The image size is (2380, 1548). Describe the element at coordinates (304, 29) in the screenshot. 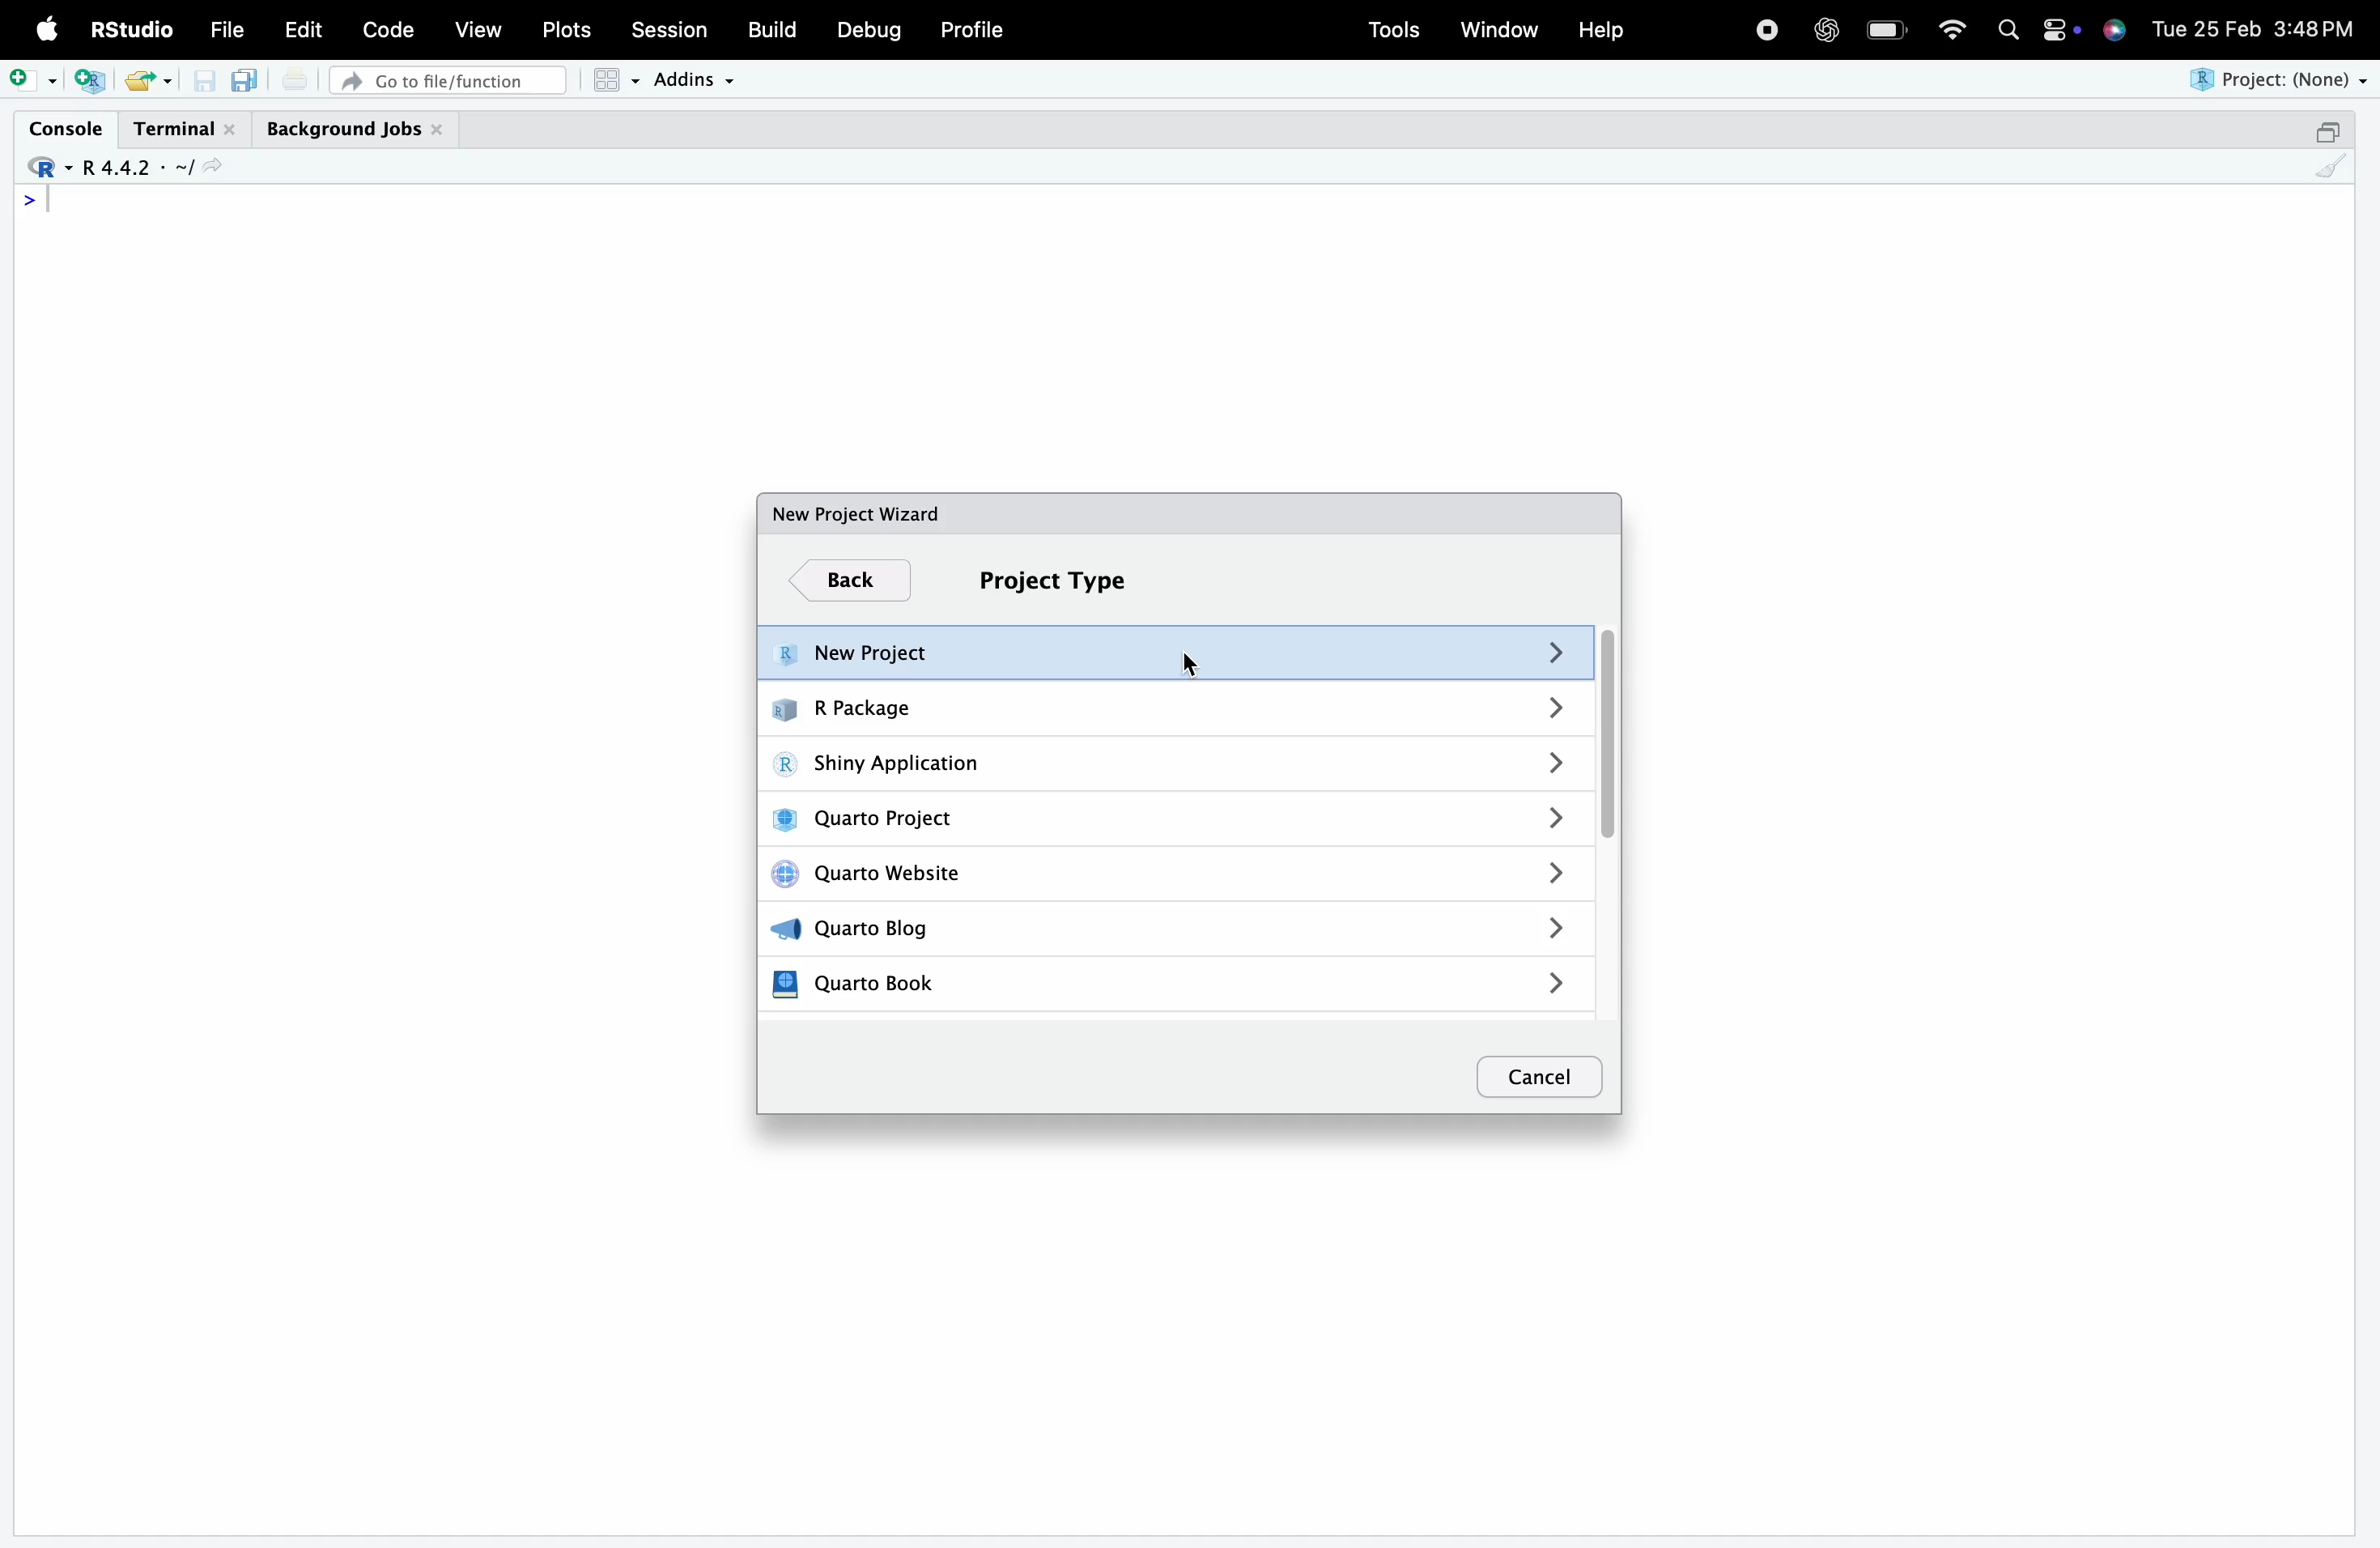

I see `Edit` at that location.